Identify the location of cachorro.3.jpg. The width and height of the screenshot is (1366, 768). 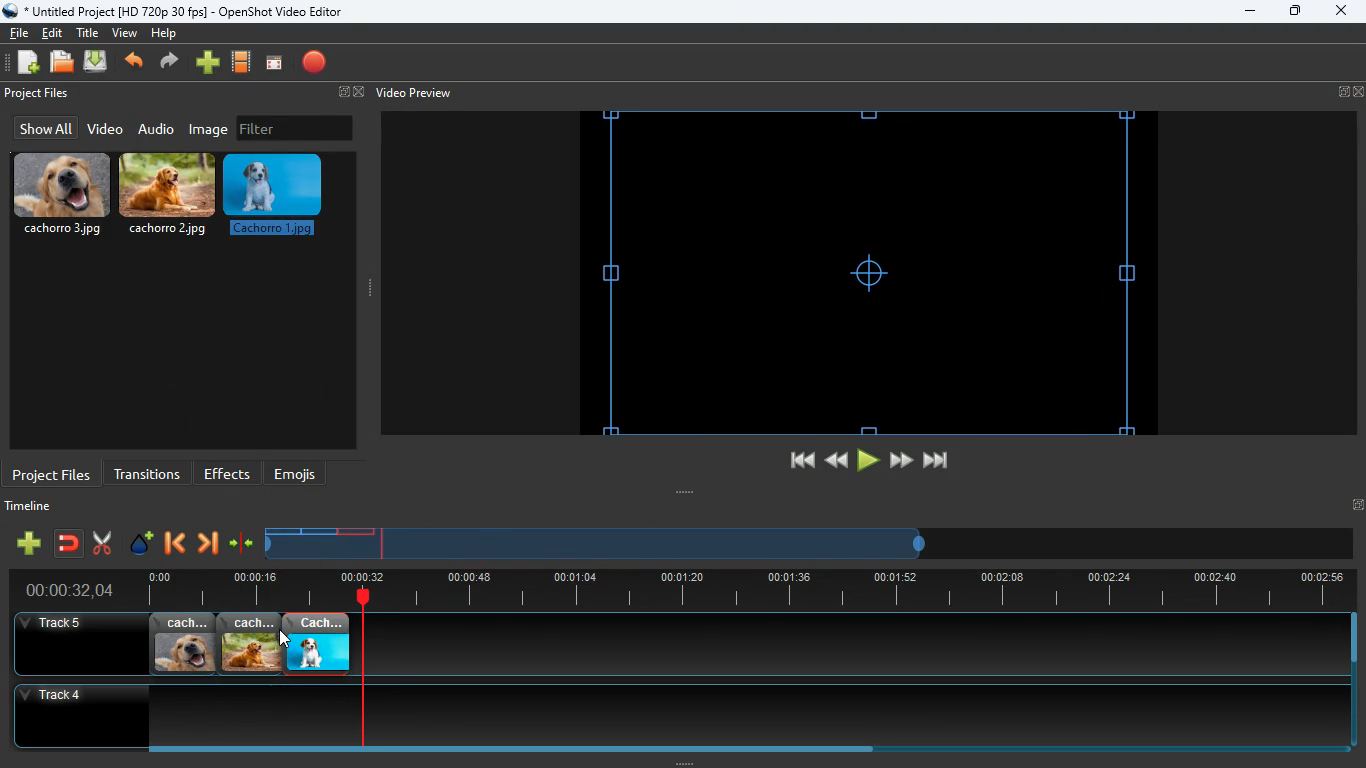
(62, 195).